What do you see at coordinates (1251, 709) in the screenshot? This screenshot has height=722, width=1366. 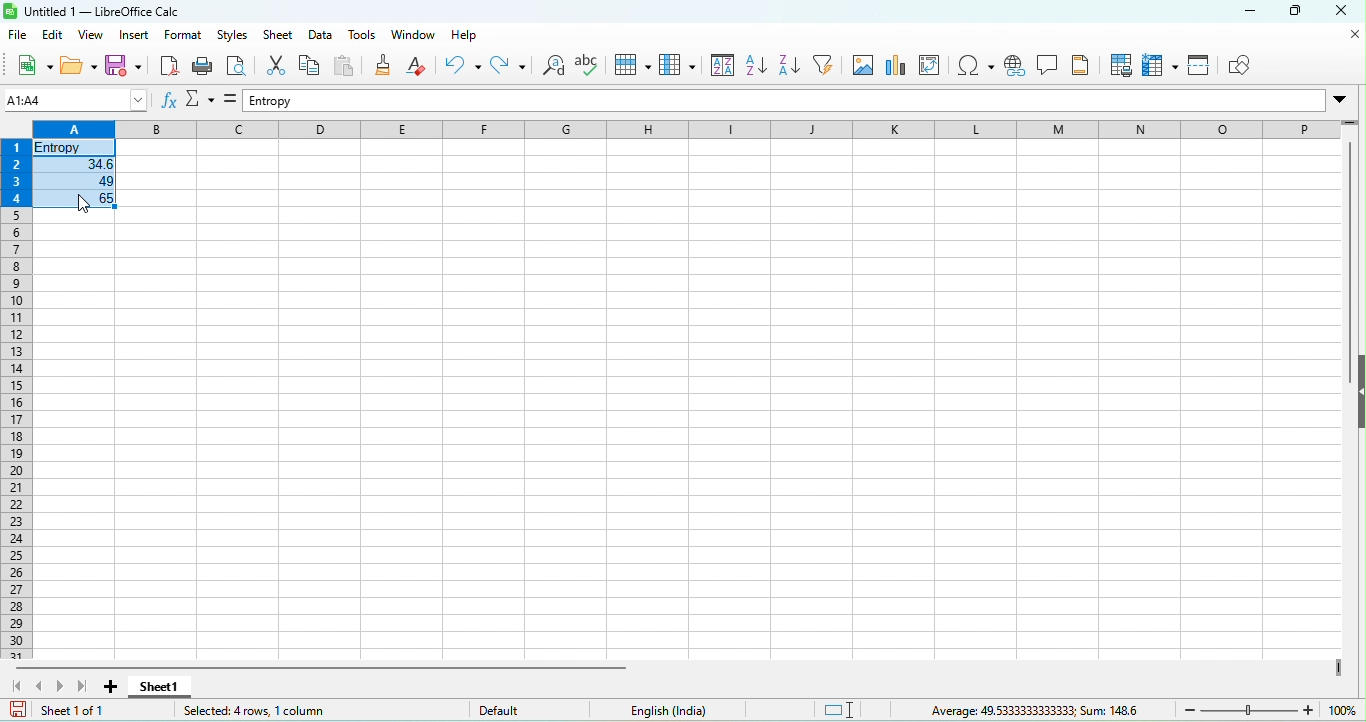 I see `zoom slider` at bounding box center [1251, 709].